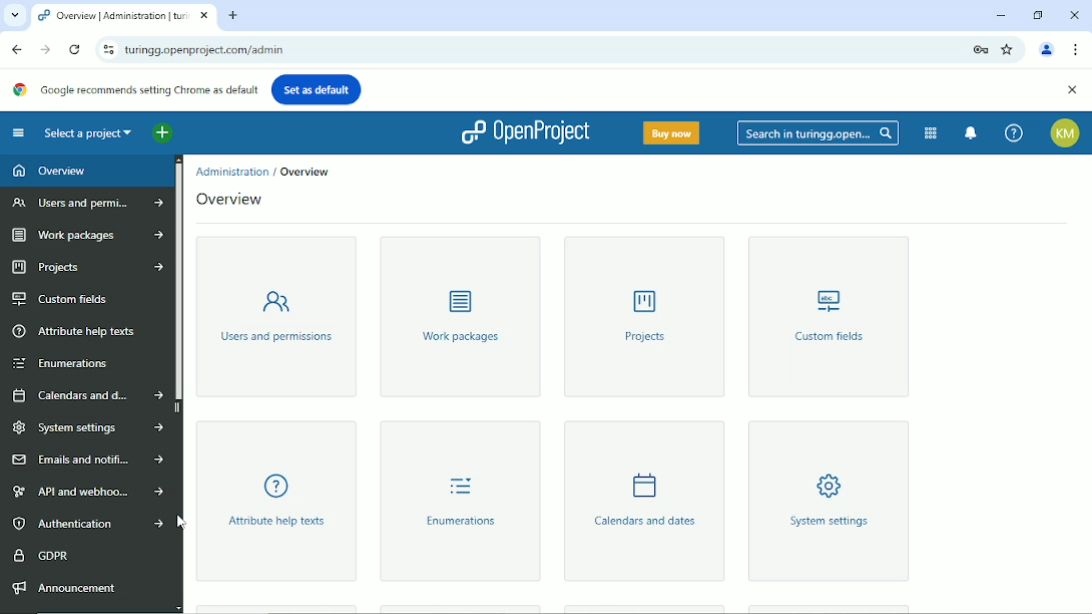  I want to click on Vertical scrollbar, so click(182, 282).